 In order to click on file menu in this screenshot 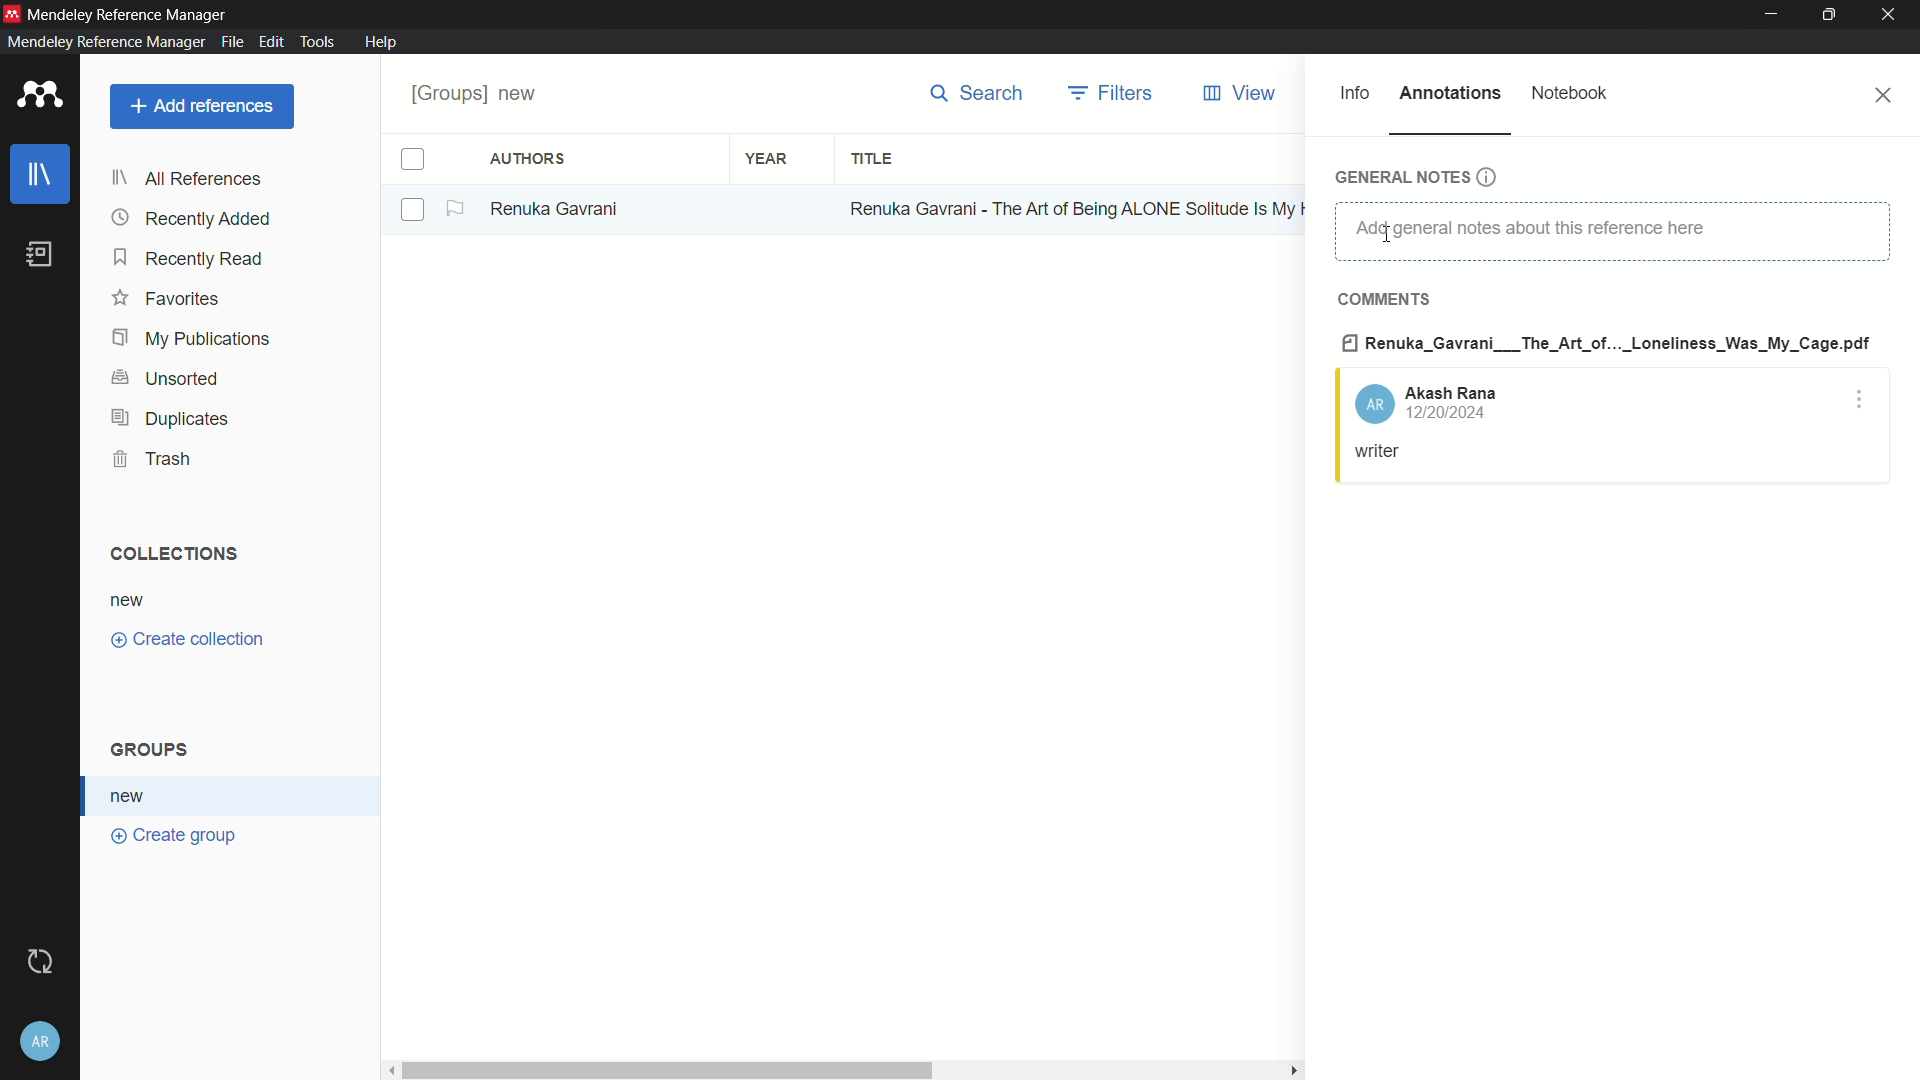, I will do `click(232, 42)`.